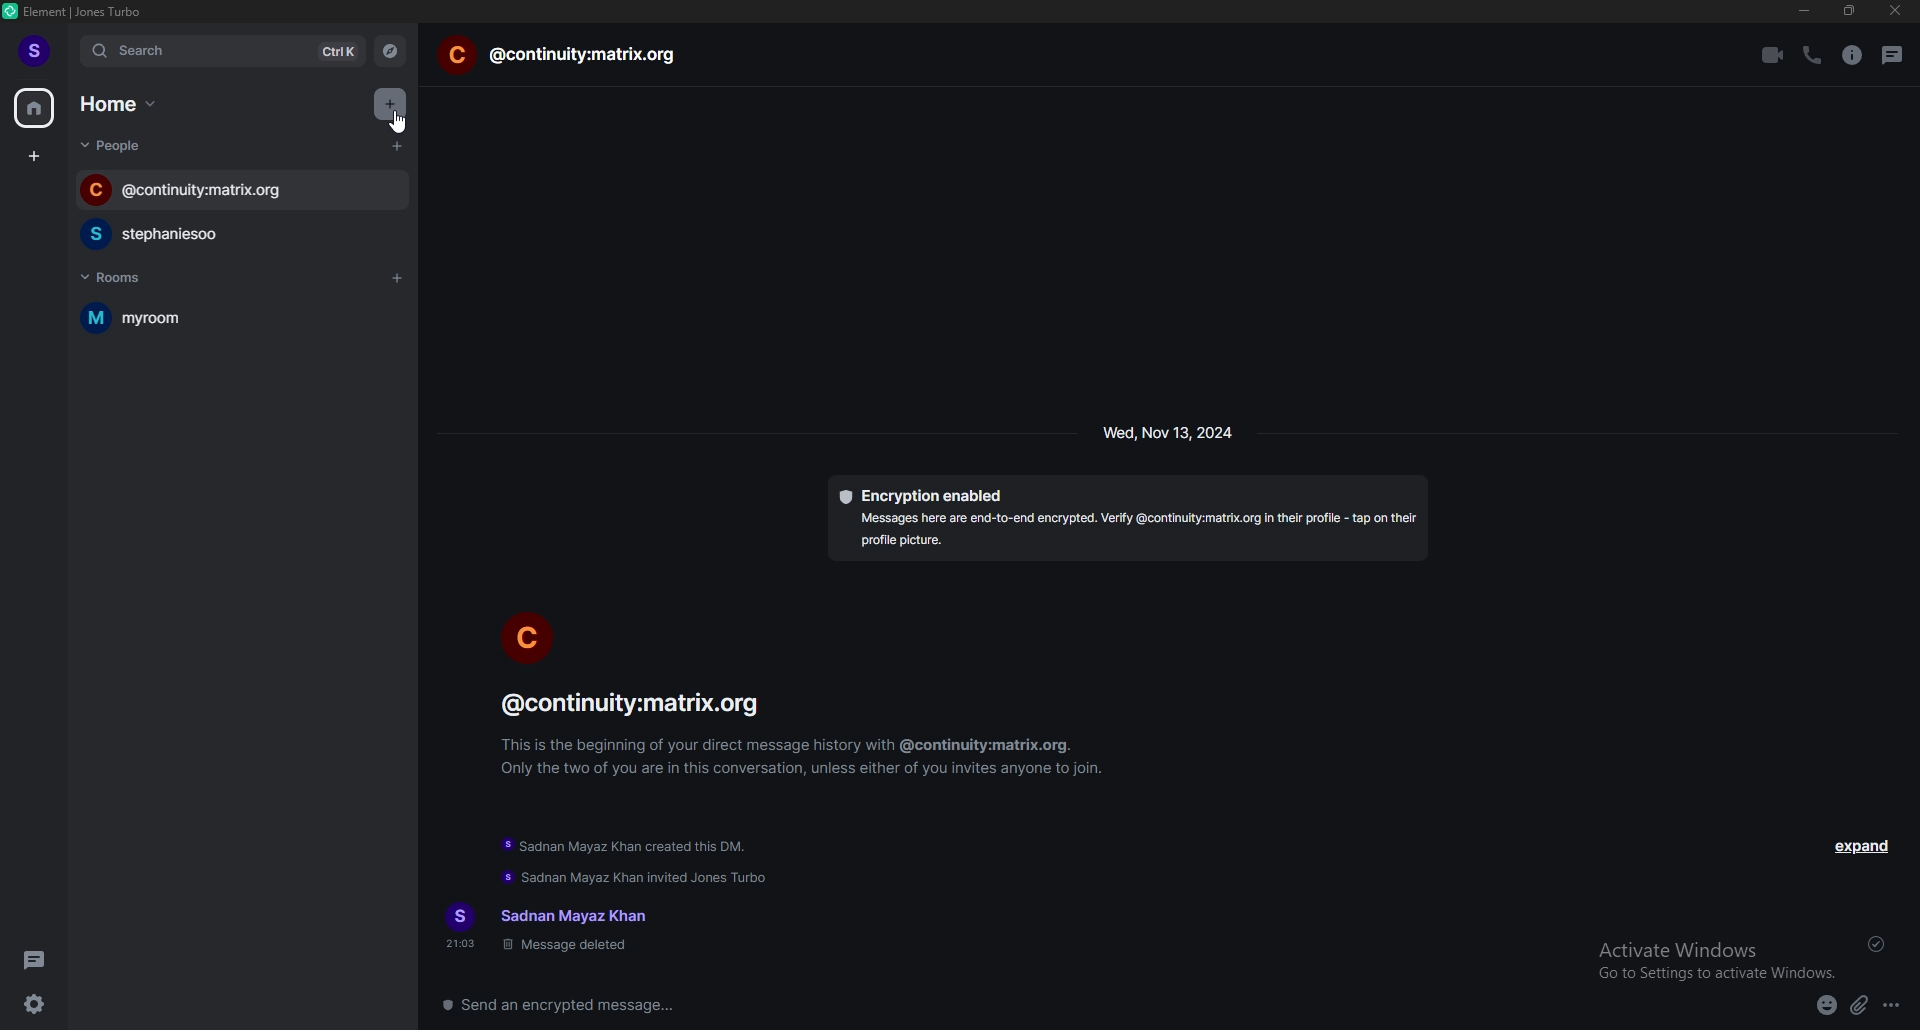  What do you see at coordinates (528, 635) in the screenshot?
I see `profile photo` at bounding box center [528, 635].